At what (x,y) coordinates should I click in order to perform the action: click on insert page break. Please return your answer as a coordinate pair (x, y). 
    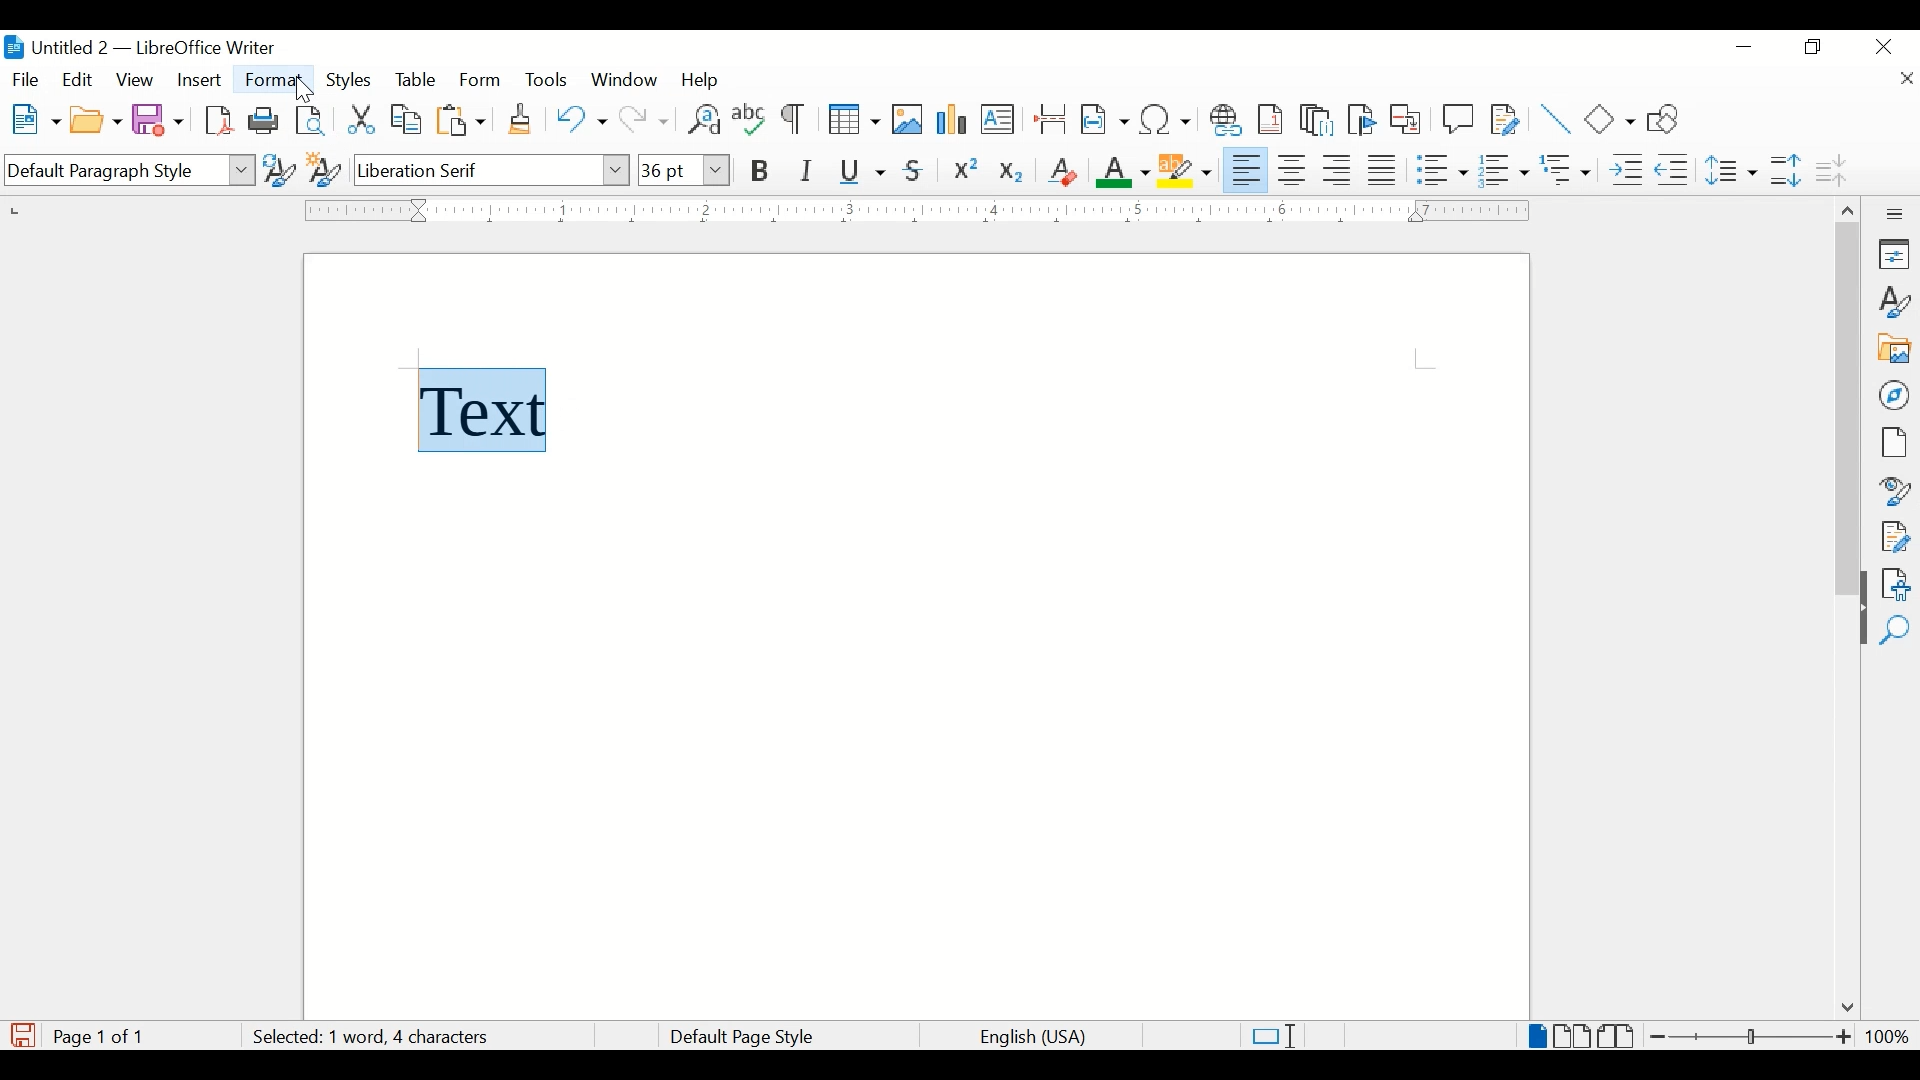
    Looking at the image, I should click on (1050, 118).